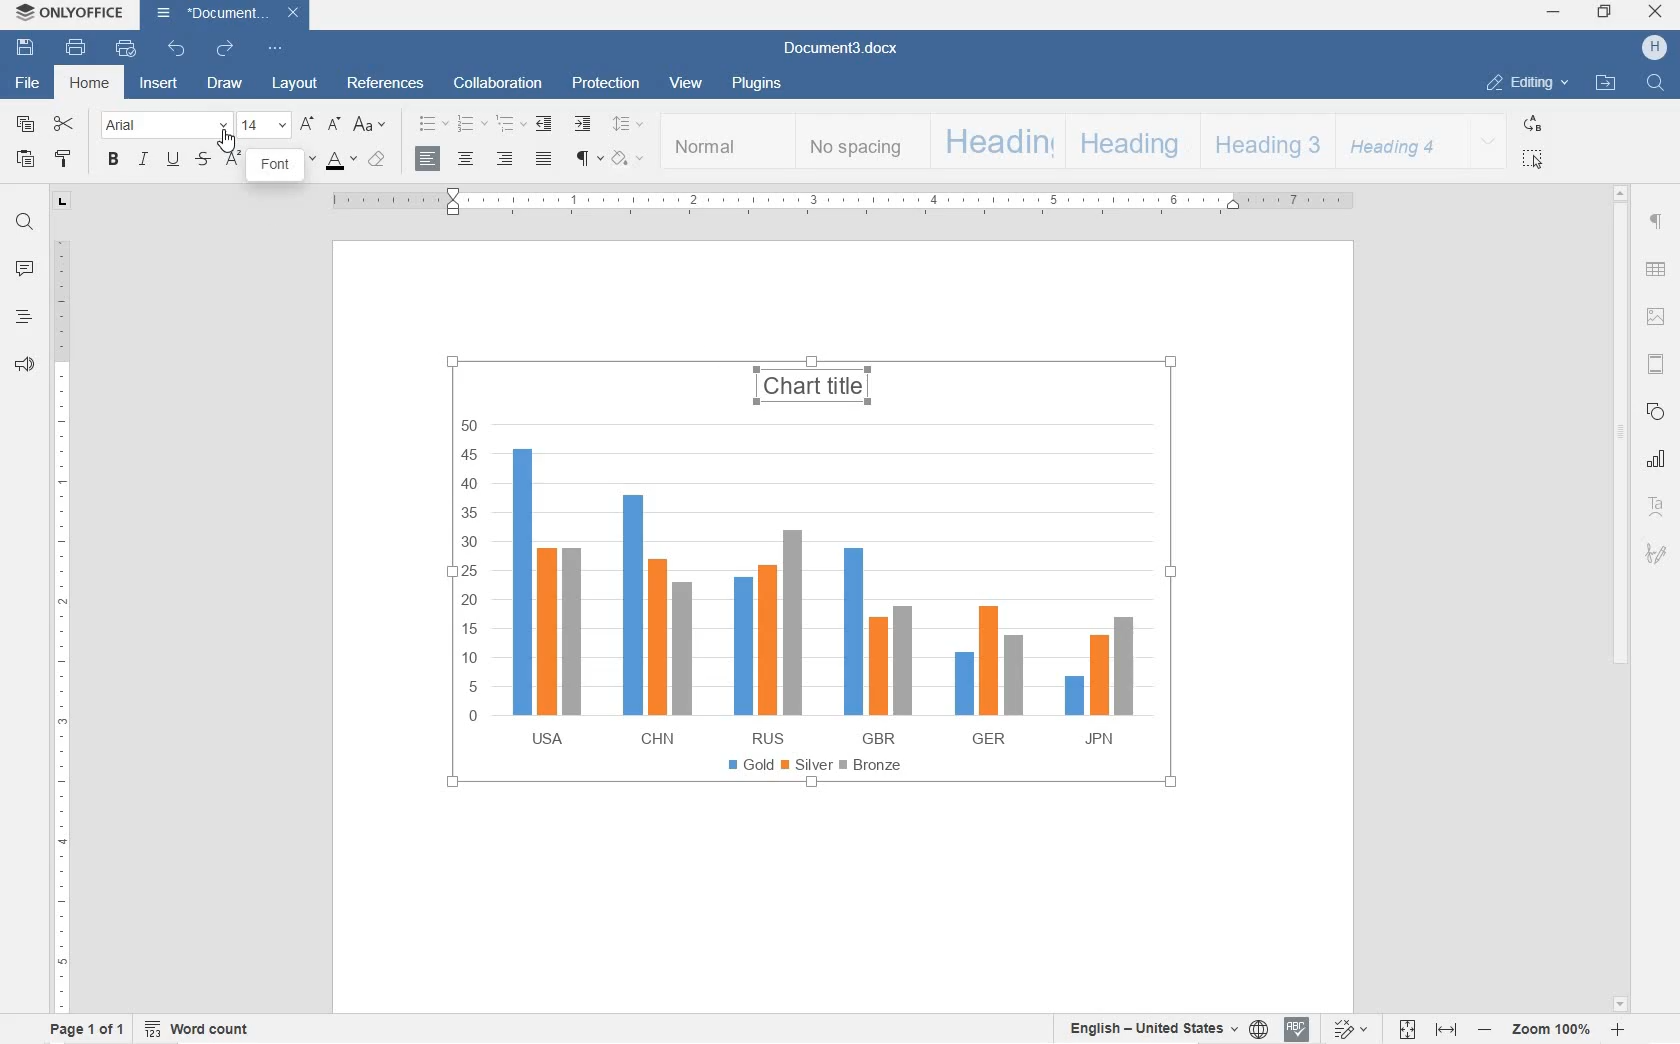 Image resolution: width=1680 pixels, height=1044 pixels. Describe the element at coordinates (173, 50) in the screenshot. I see `UNDO` at that location.